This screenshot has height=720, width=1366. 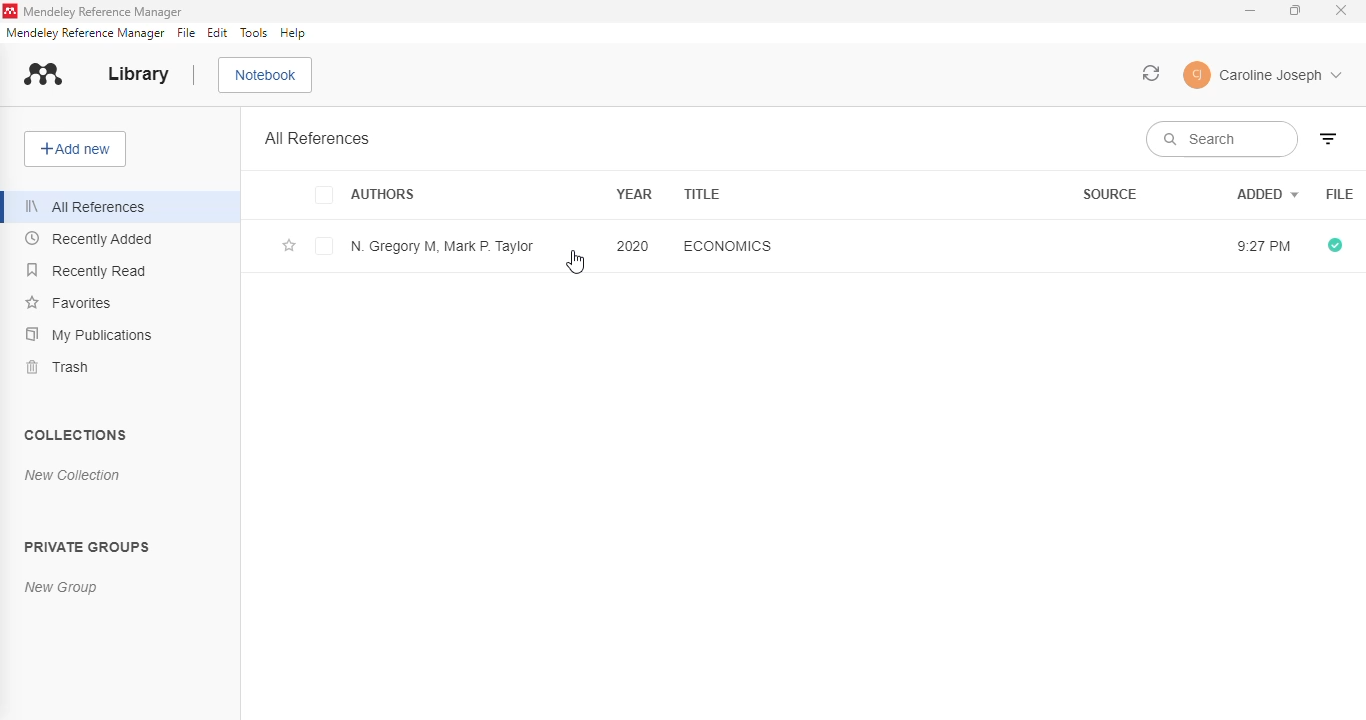 What do you see at coordinates (217, 33) in the screenshot?
I see `edit` at bounding box center [217, 33].